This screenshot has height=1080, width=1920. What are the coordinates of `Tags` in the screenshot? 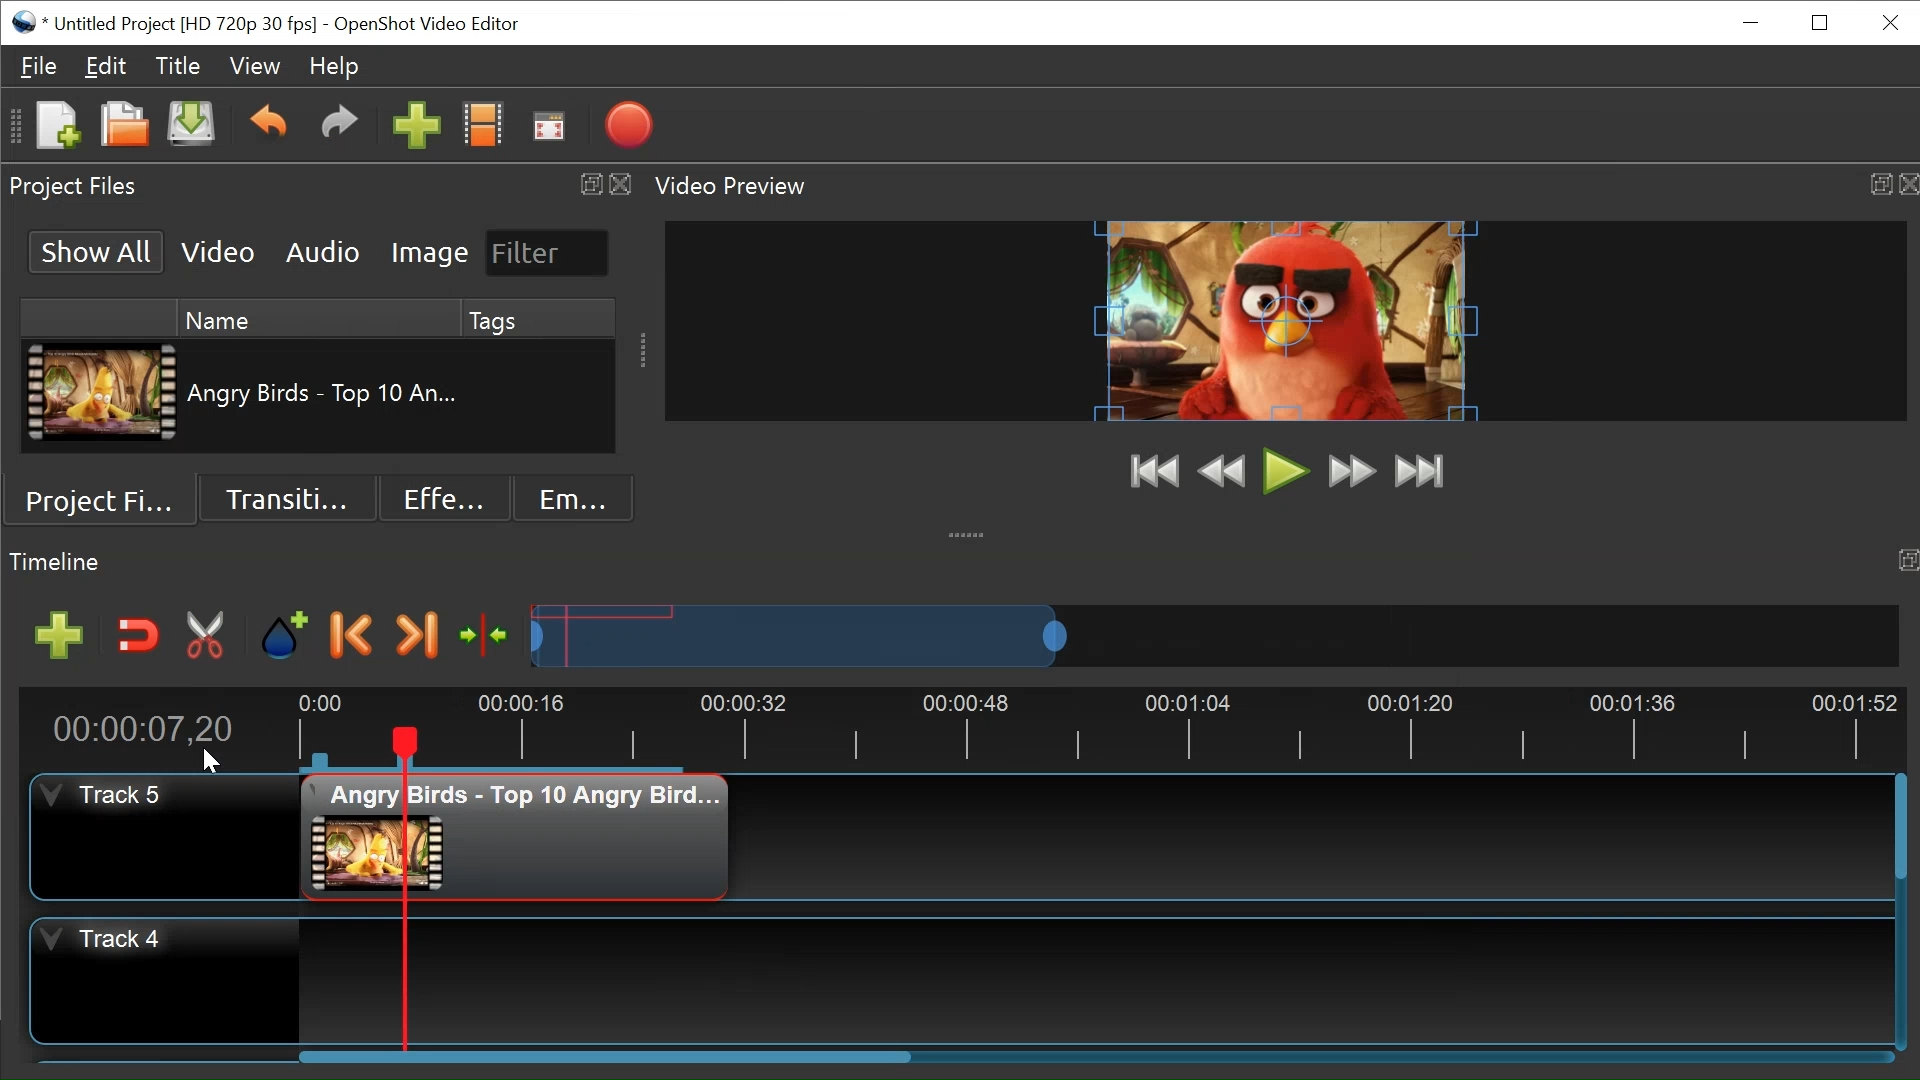 It's located at (539, 319).